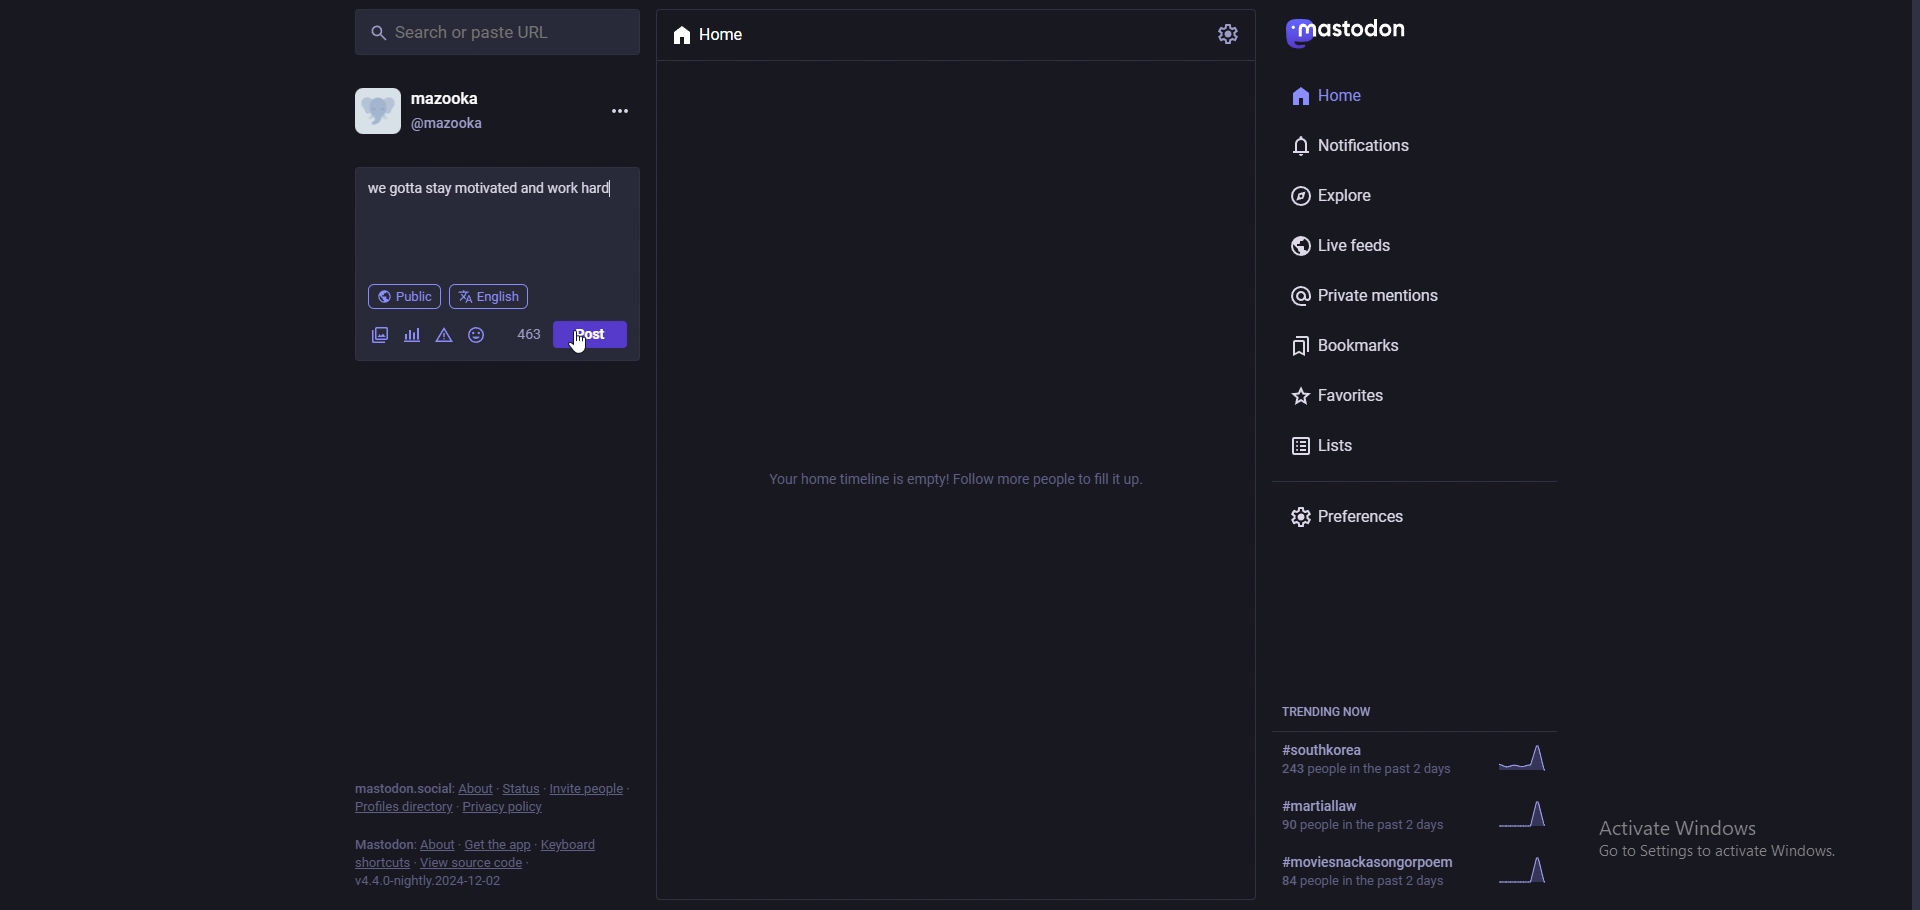 The image size is (1920, 910). What do you see at coordinates (445, 335) in the screenshot?
I see `warning` at bounding box center [445, 335].